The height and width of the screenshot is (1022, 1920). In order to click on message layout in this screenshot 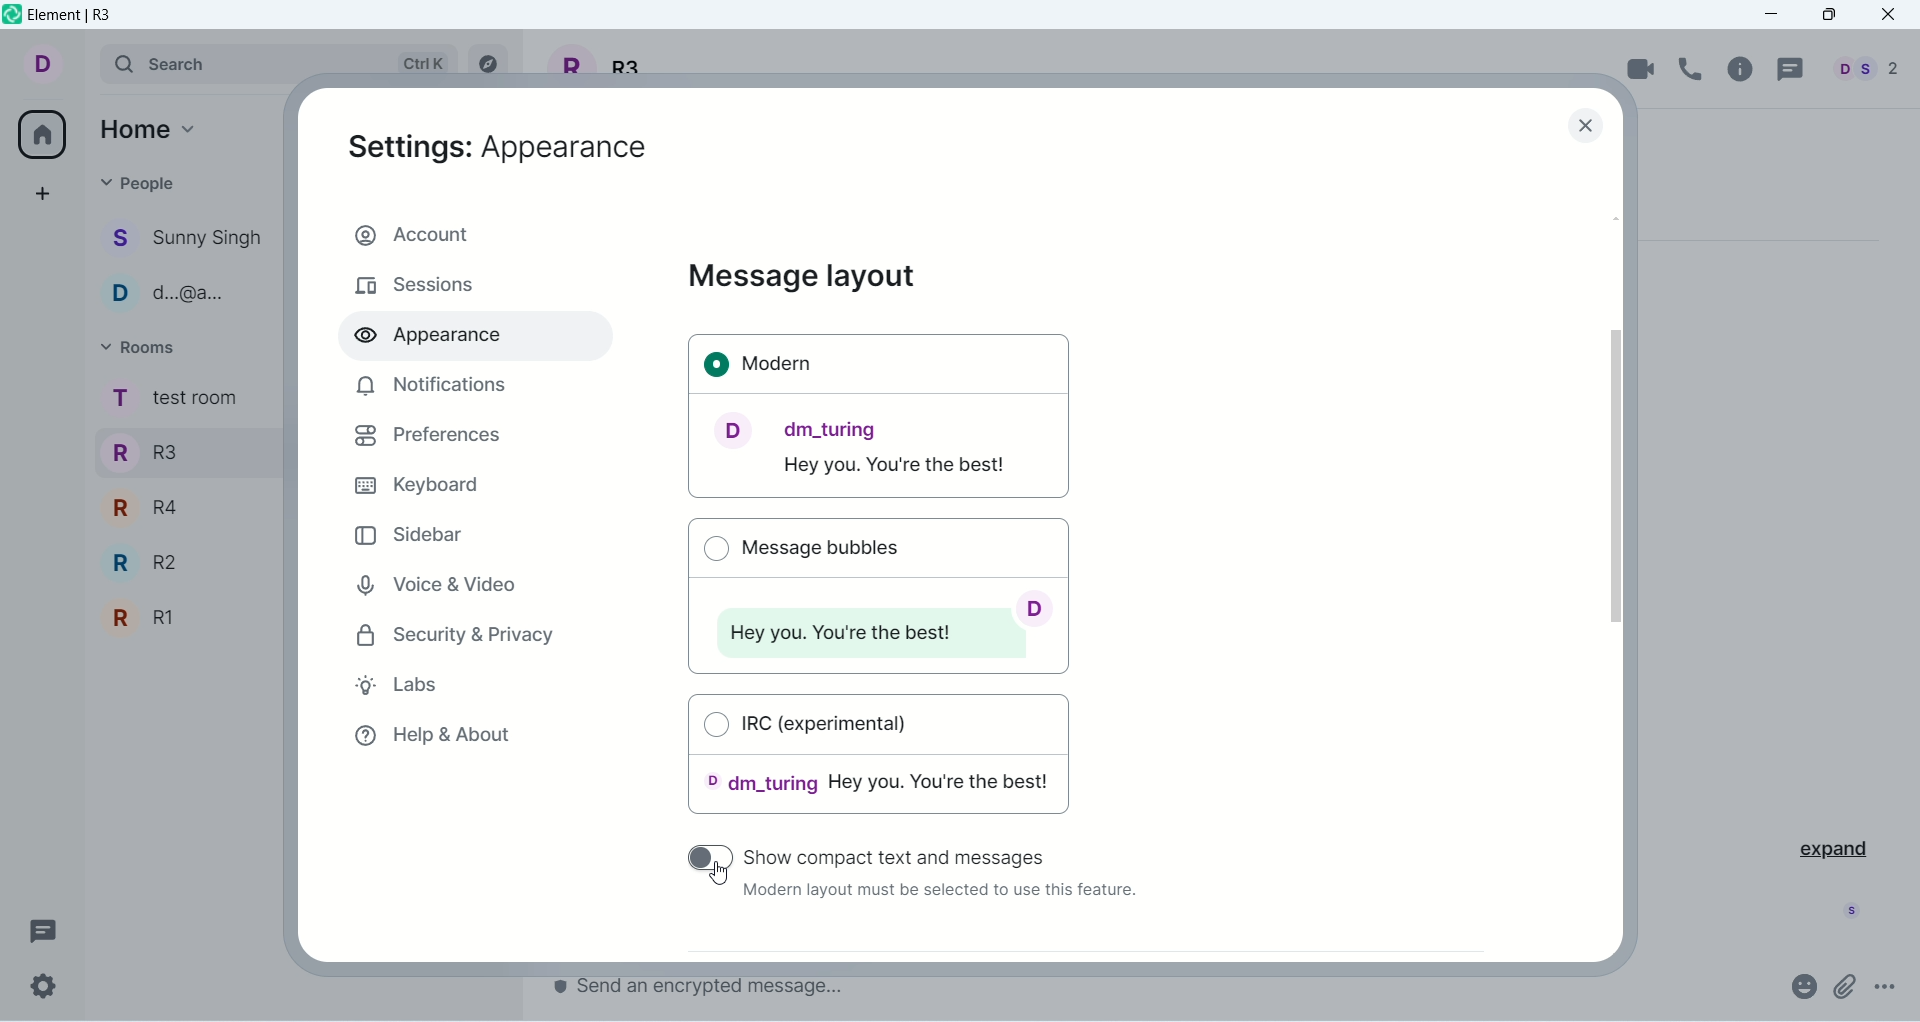, I will do `click(802, 277)`.